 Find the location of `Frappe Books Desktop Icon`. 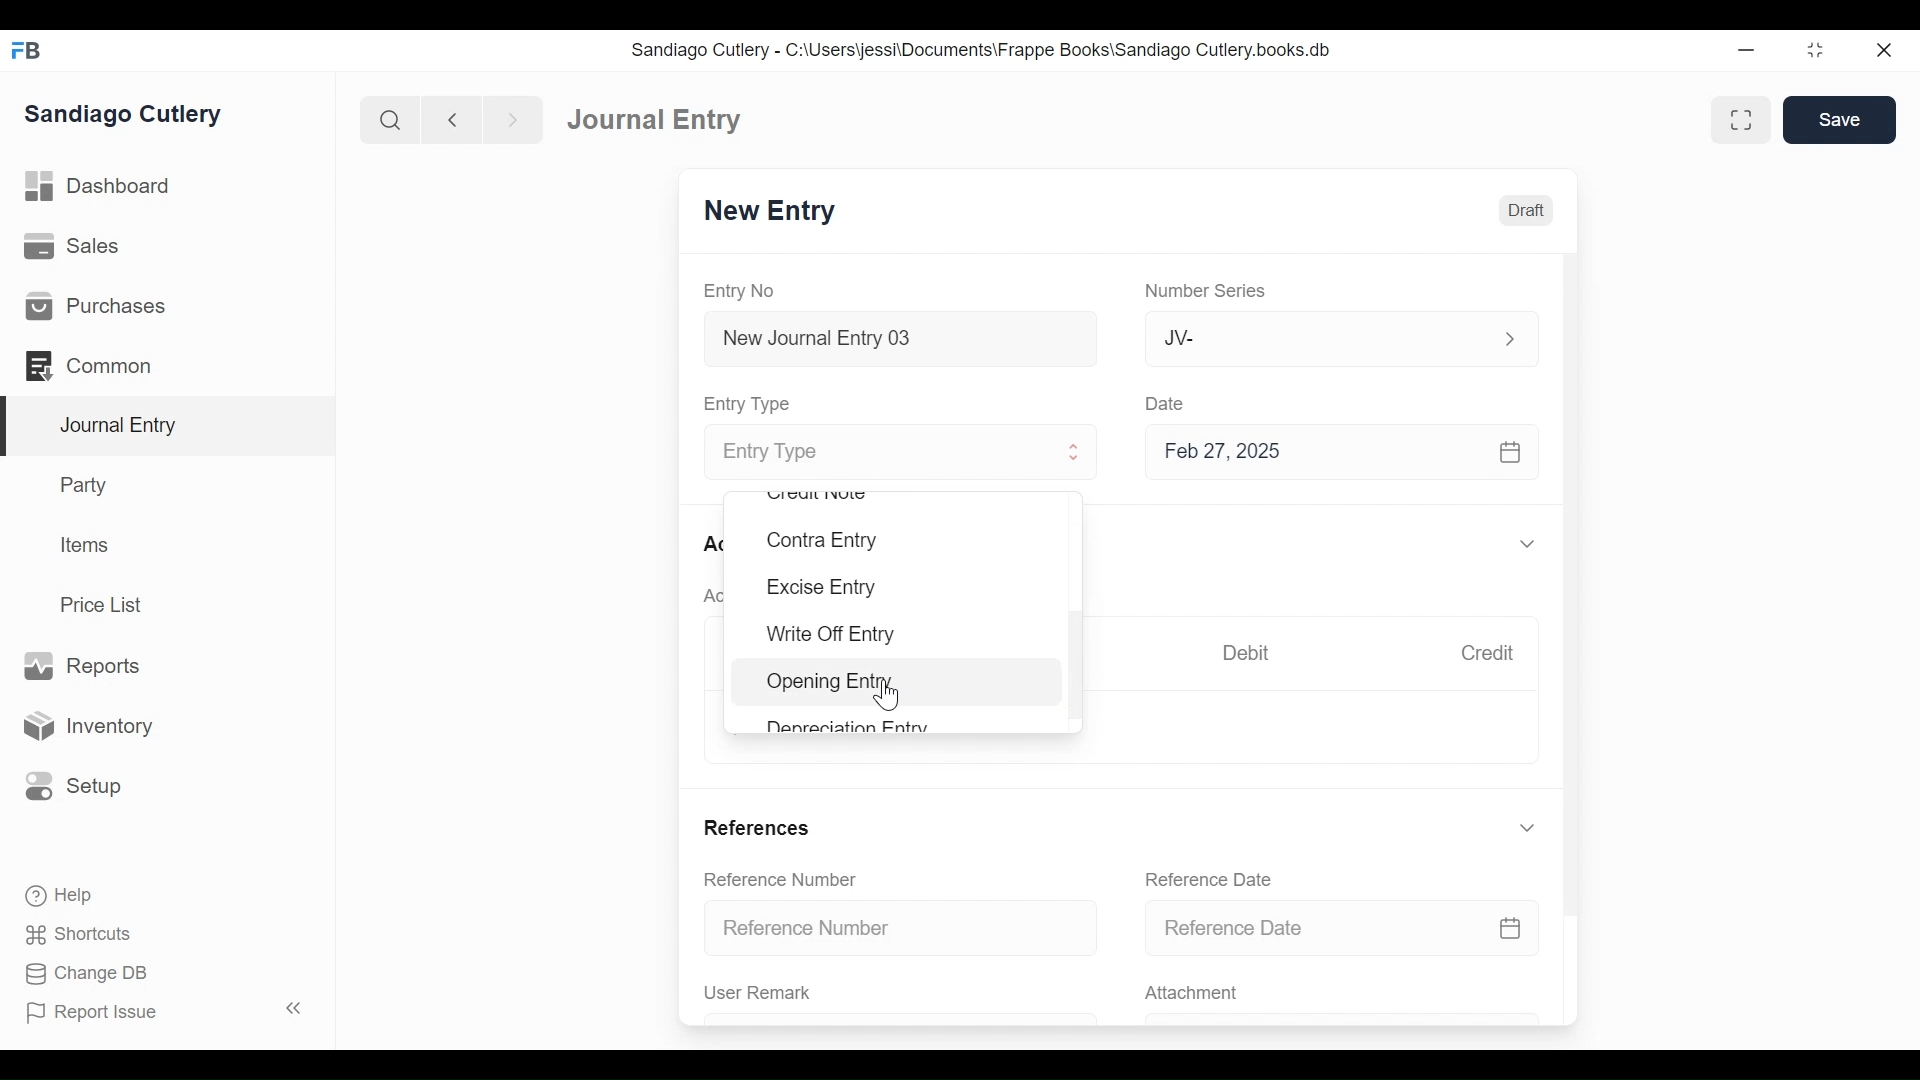

Frappe Books Desktop Icon is located at coordinates (26, 51).